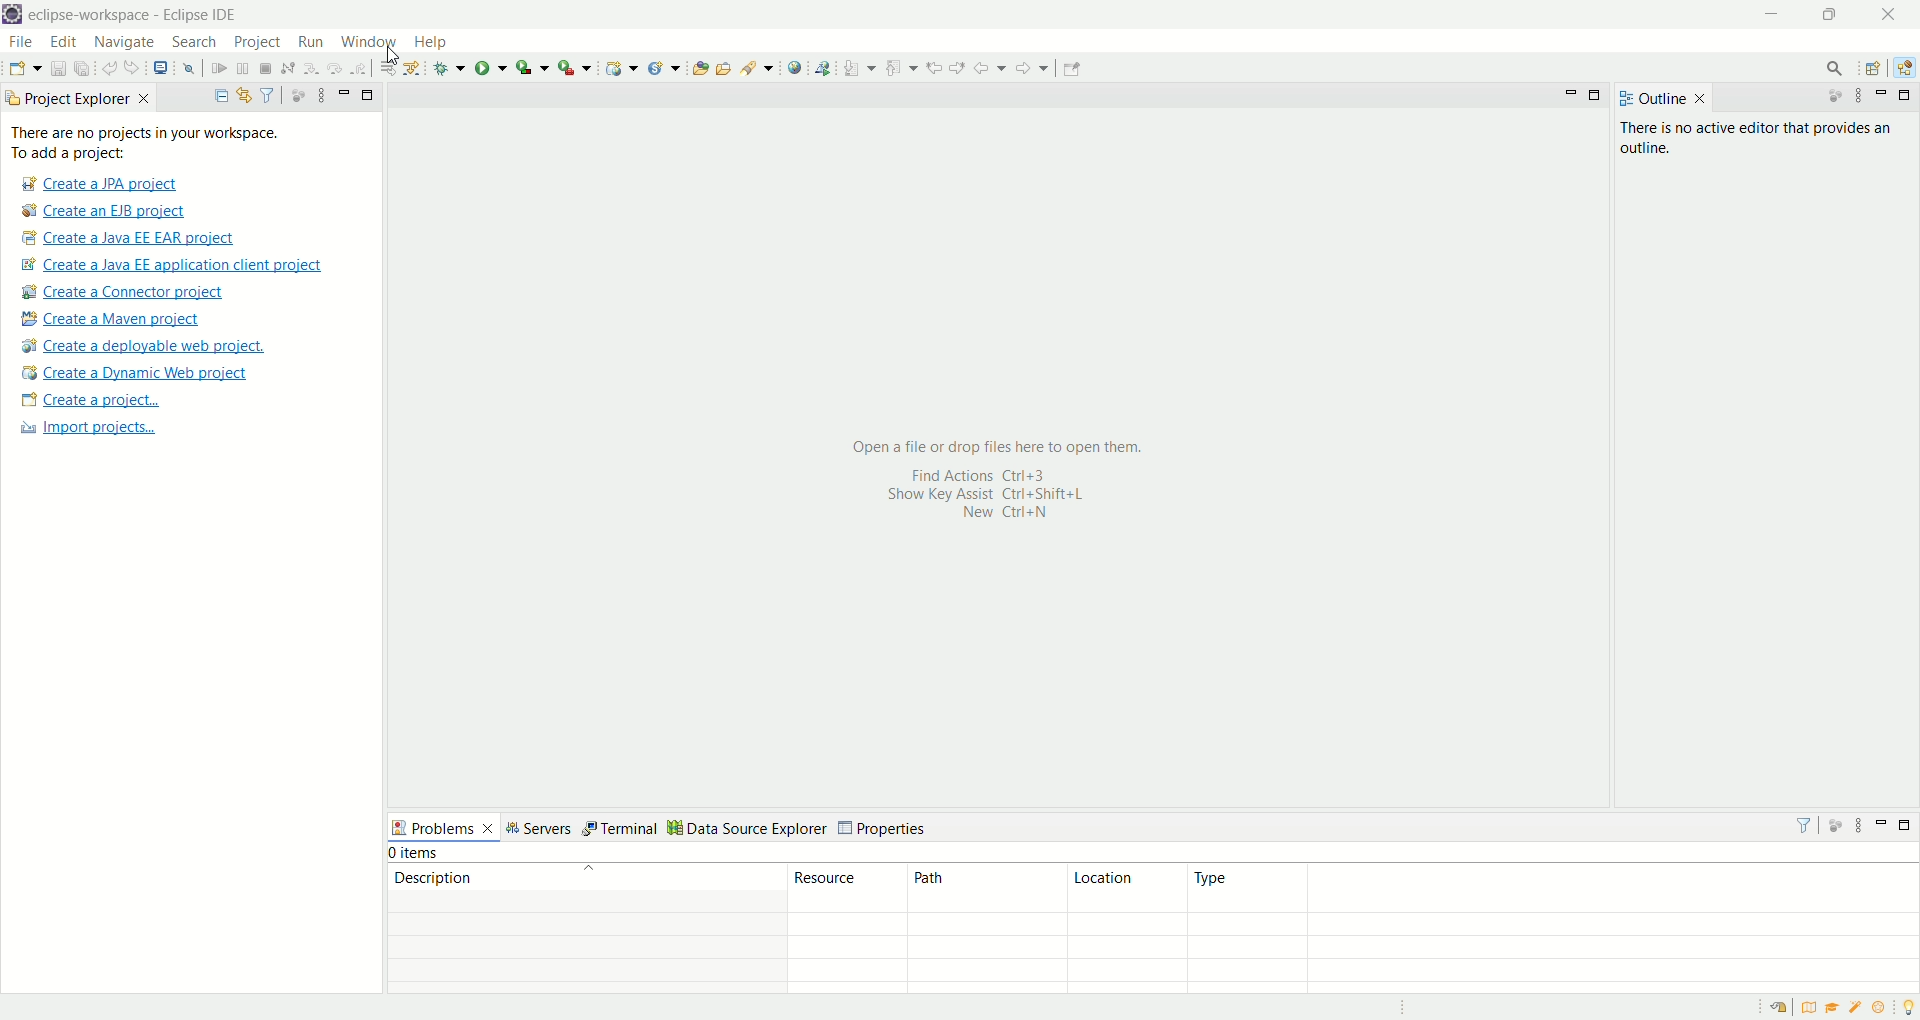  Describe the element at coordinates (294, 95) in the screenshot. I see `focus on active tasks` at that location.